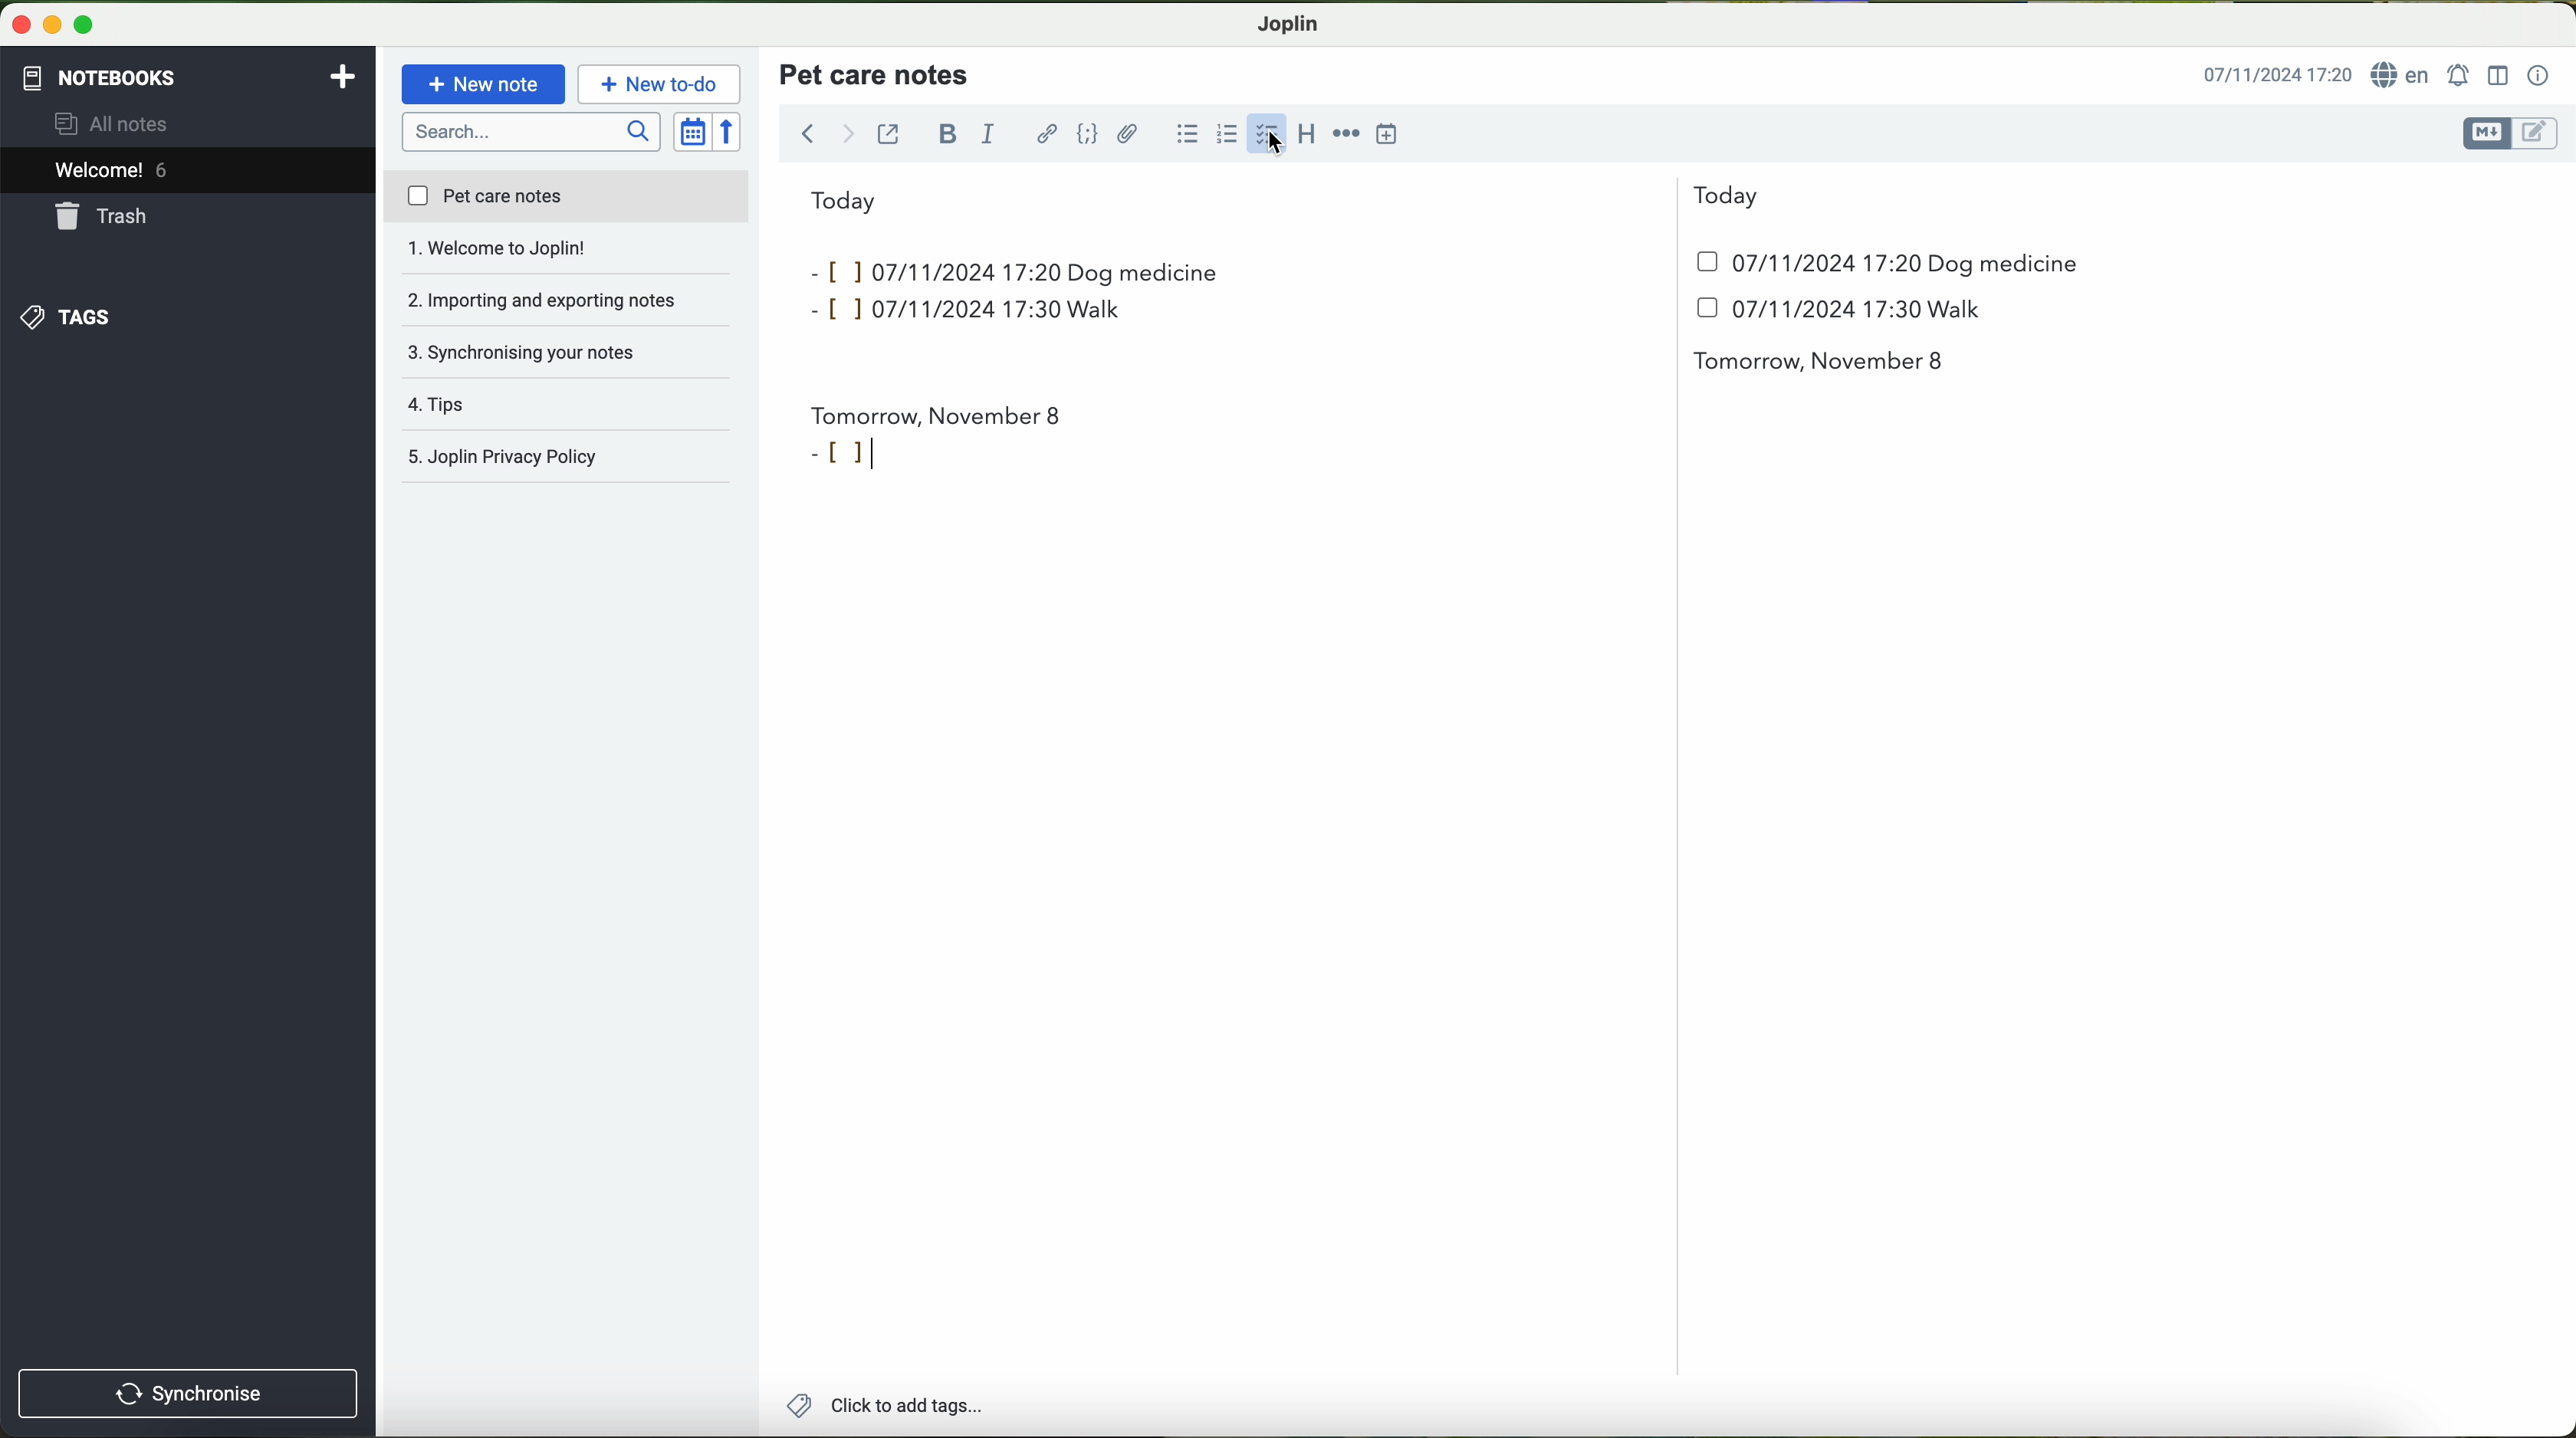 This screenshot has height=1438, width=2576. Describe the element at coordinates (1049, 136) in the screenshot. I see `hyperlink` at that location.